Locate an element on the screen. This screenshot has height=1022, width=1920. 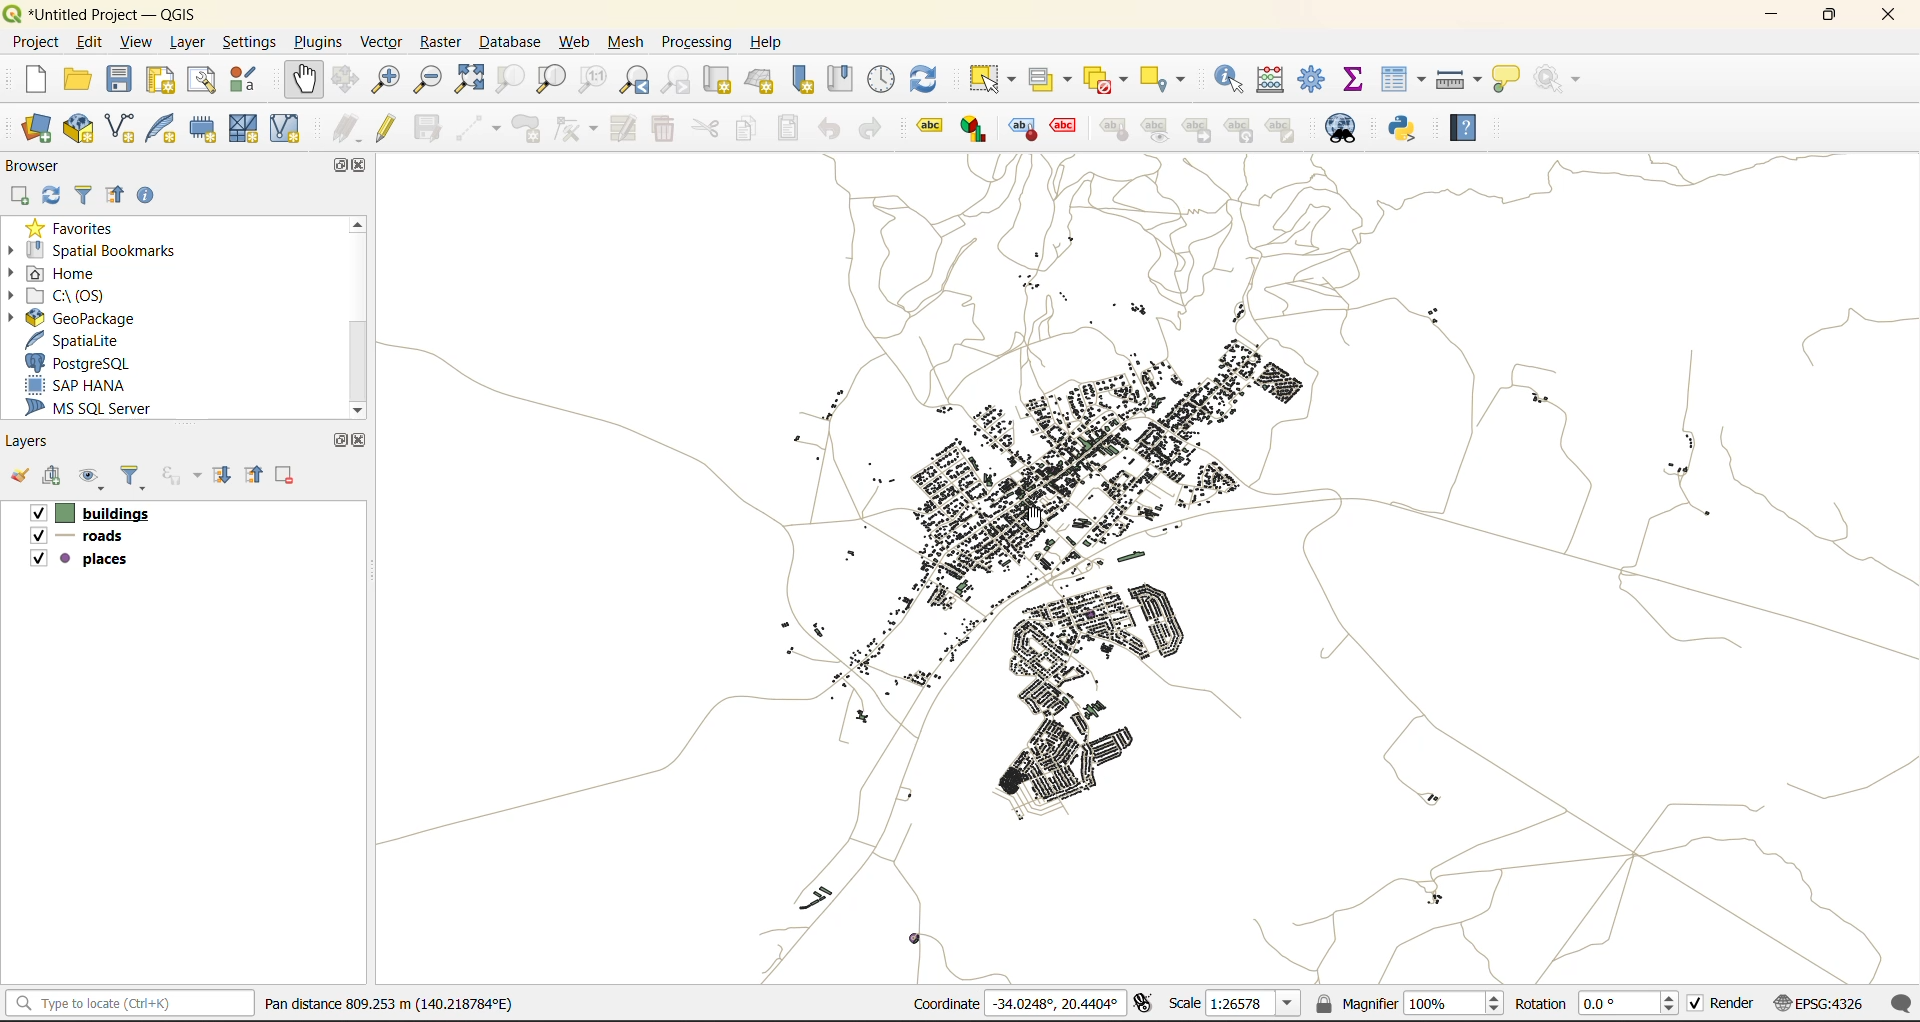
crs is located at coordinates (1824, 1005).